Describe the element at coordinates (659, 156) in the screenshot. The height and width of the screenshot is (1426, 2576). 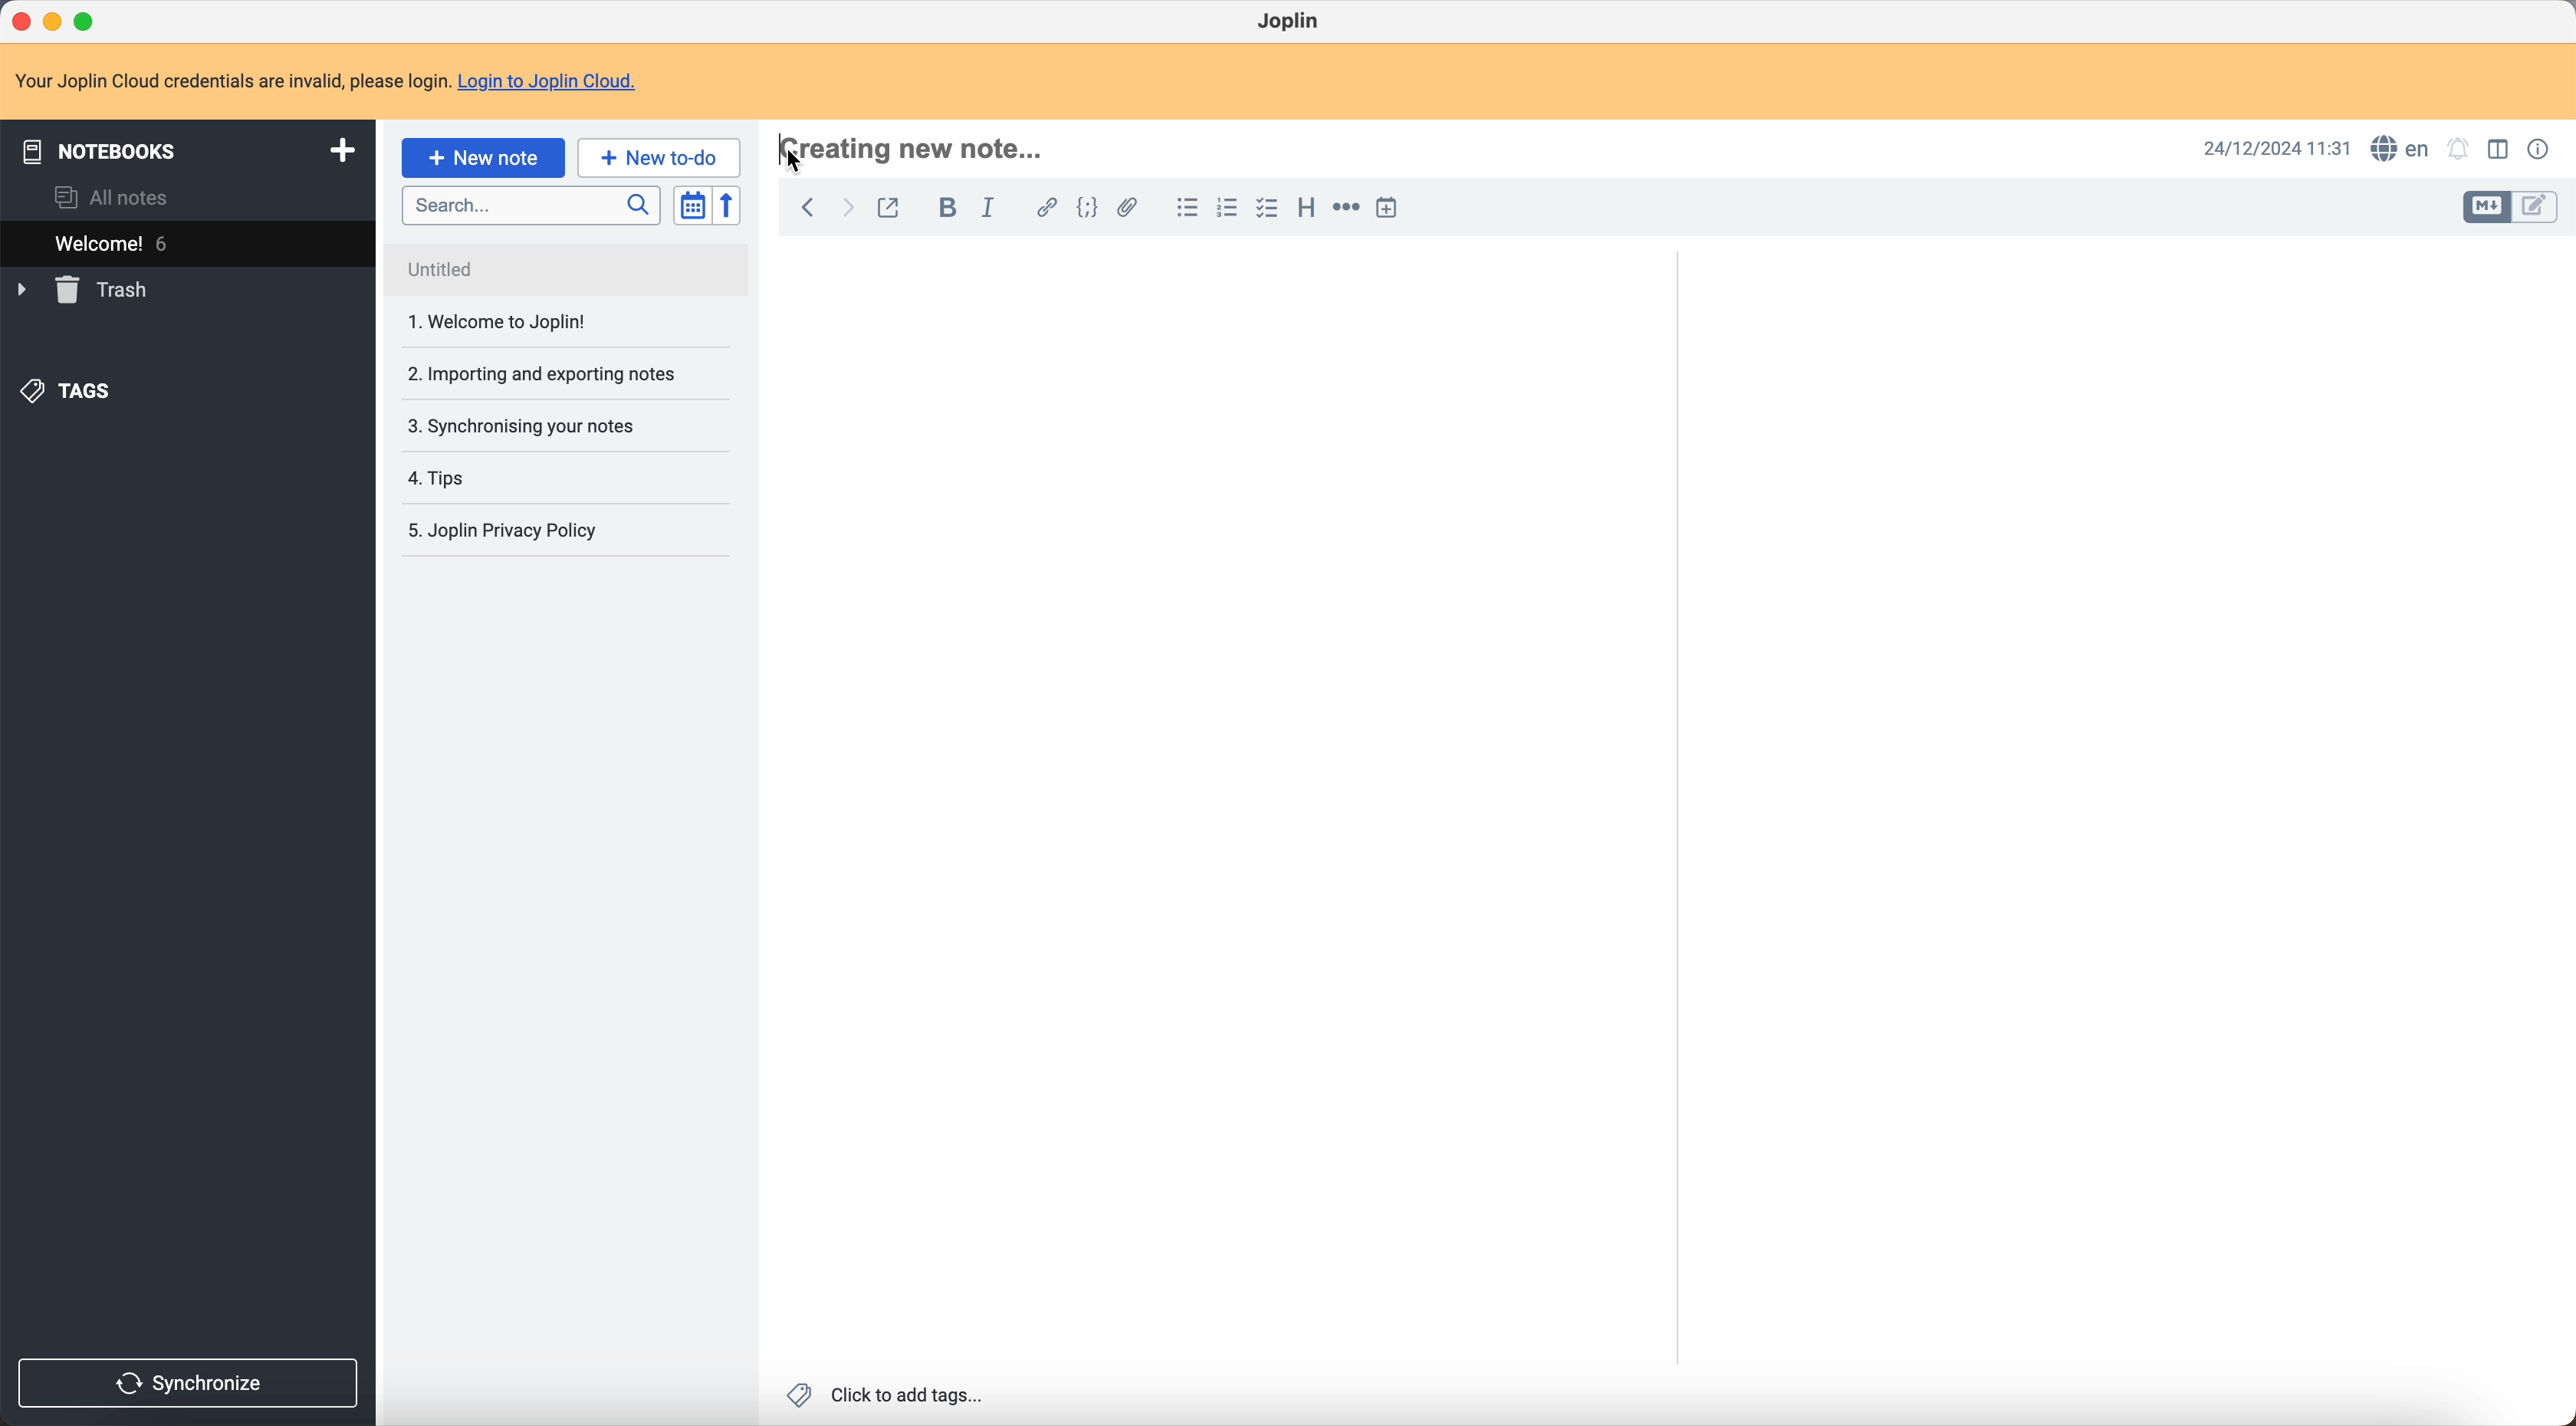
I see `new to-do` at that location.